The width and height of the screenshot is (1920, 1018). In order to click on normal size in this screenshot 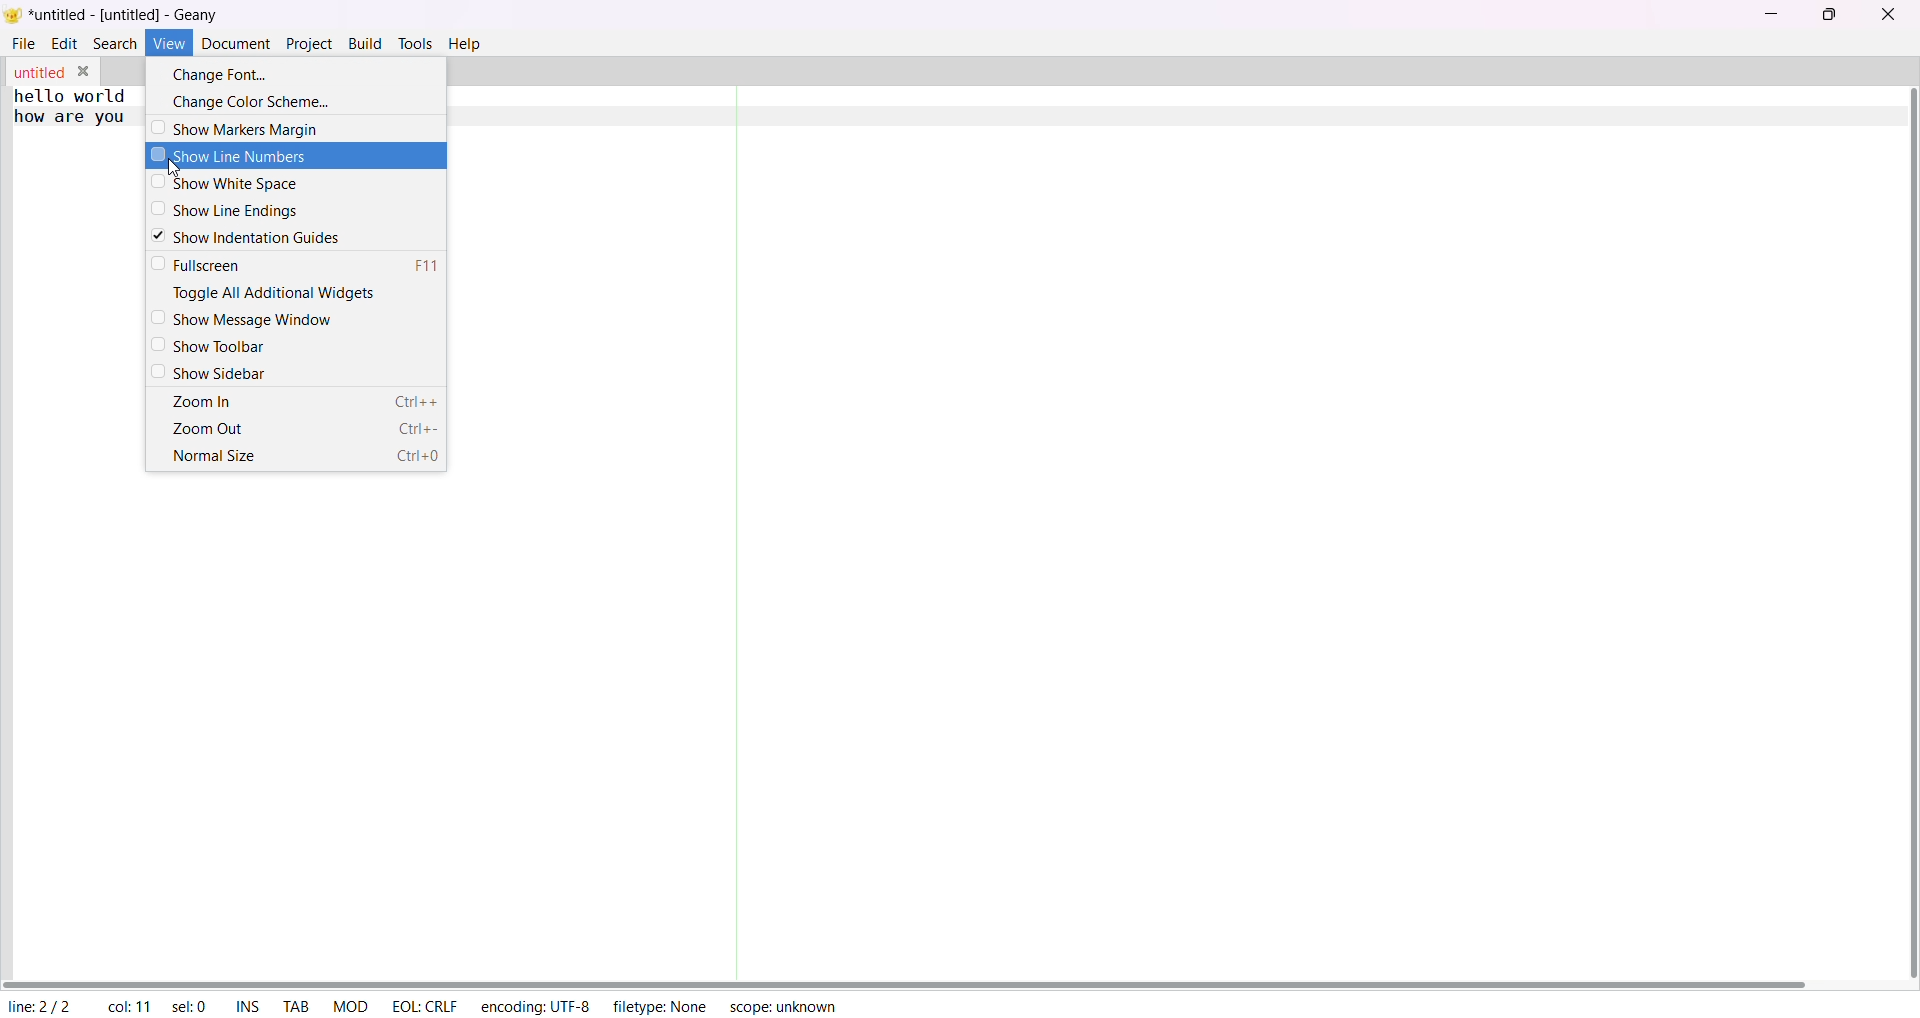, I will do `click(308, 454)`.